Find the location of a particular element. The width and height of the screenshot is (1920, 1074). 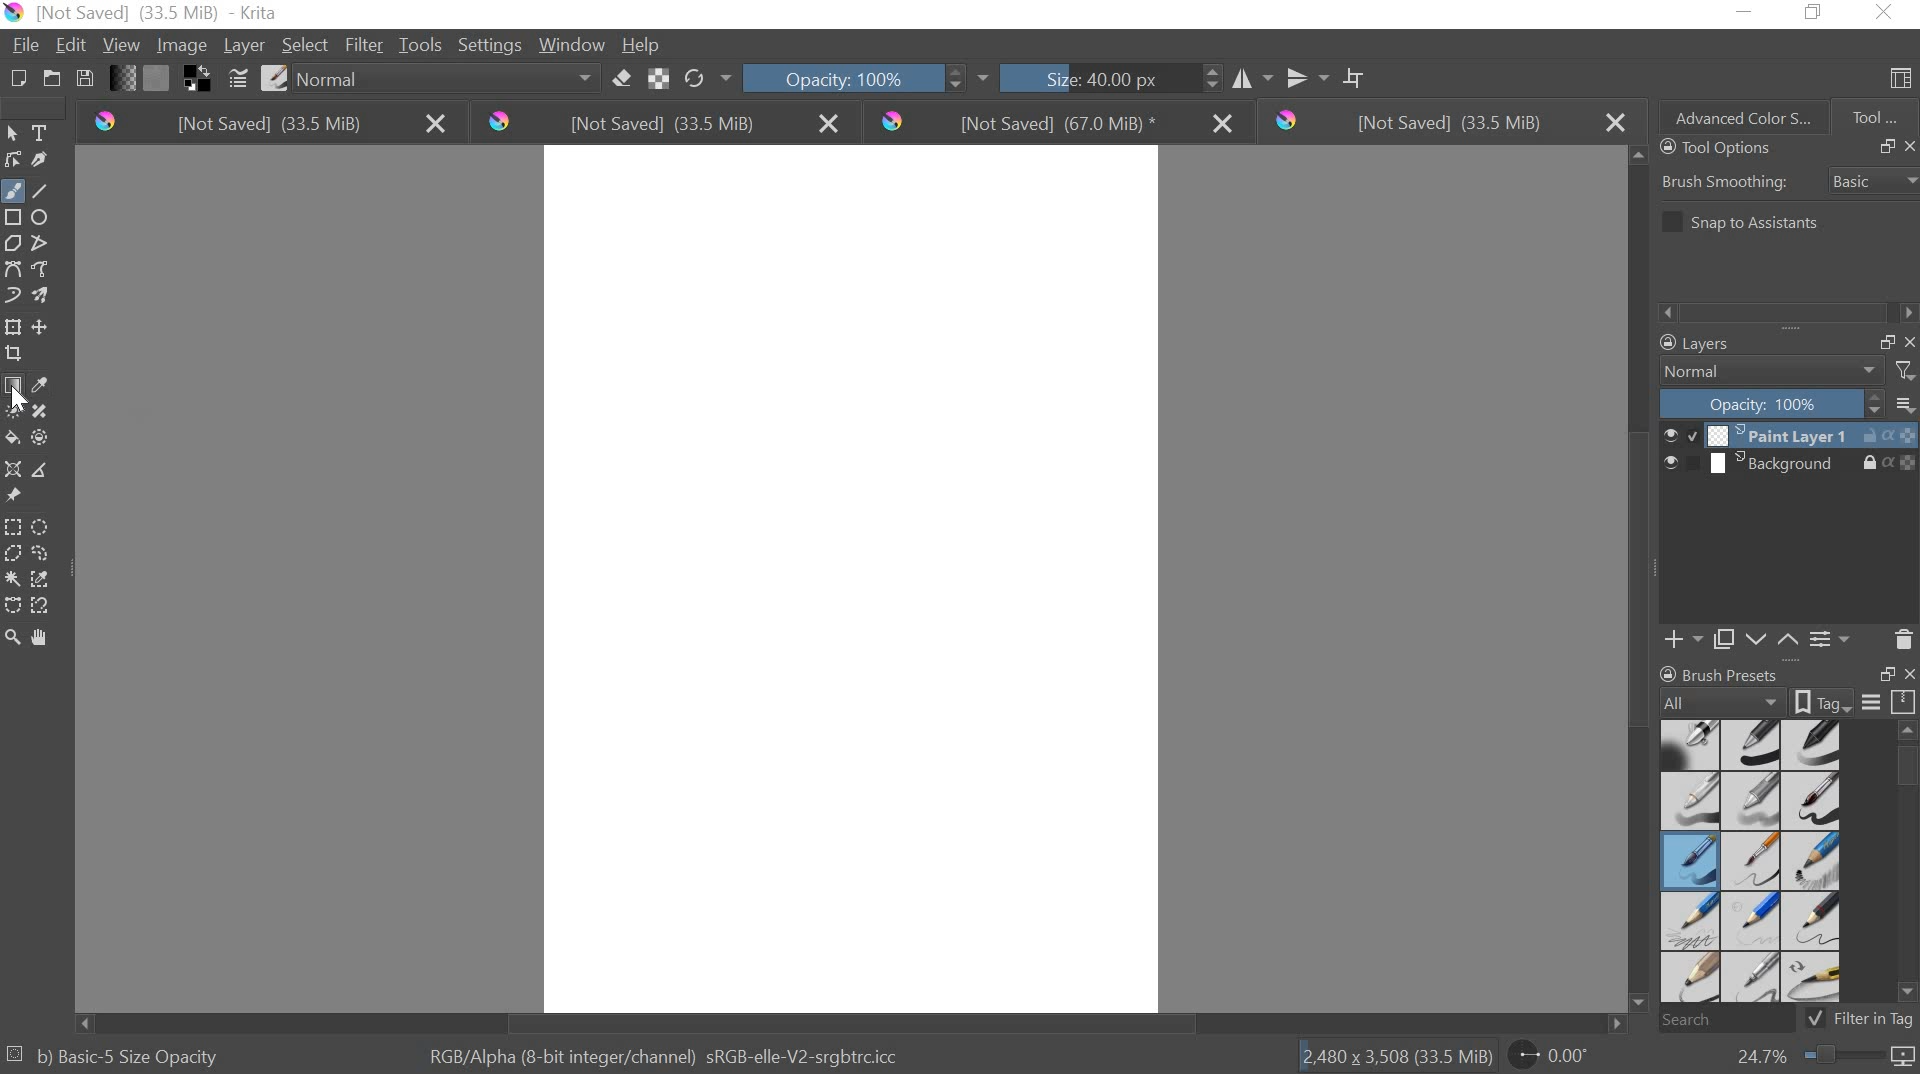

FILL GRADIENTS is located at coordinates (125, 80).